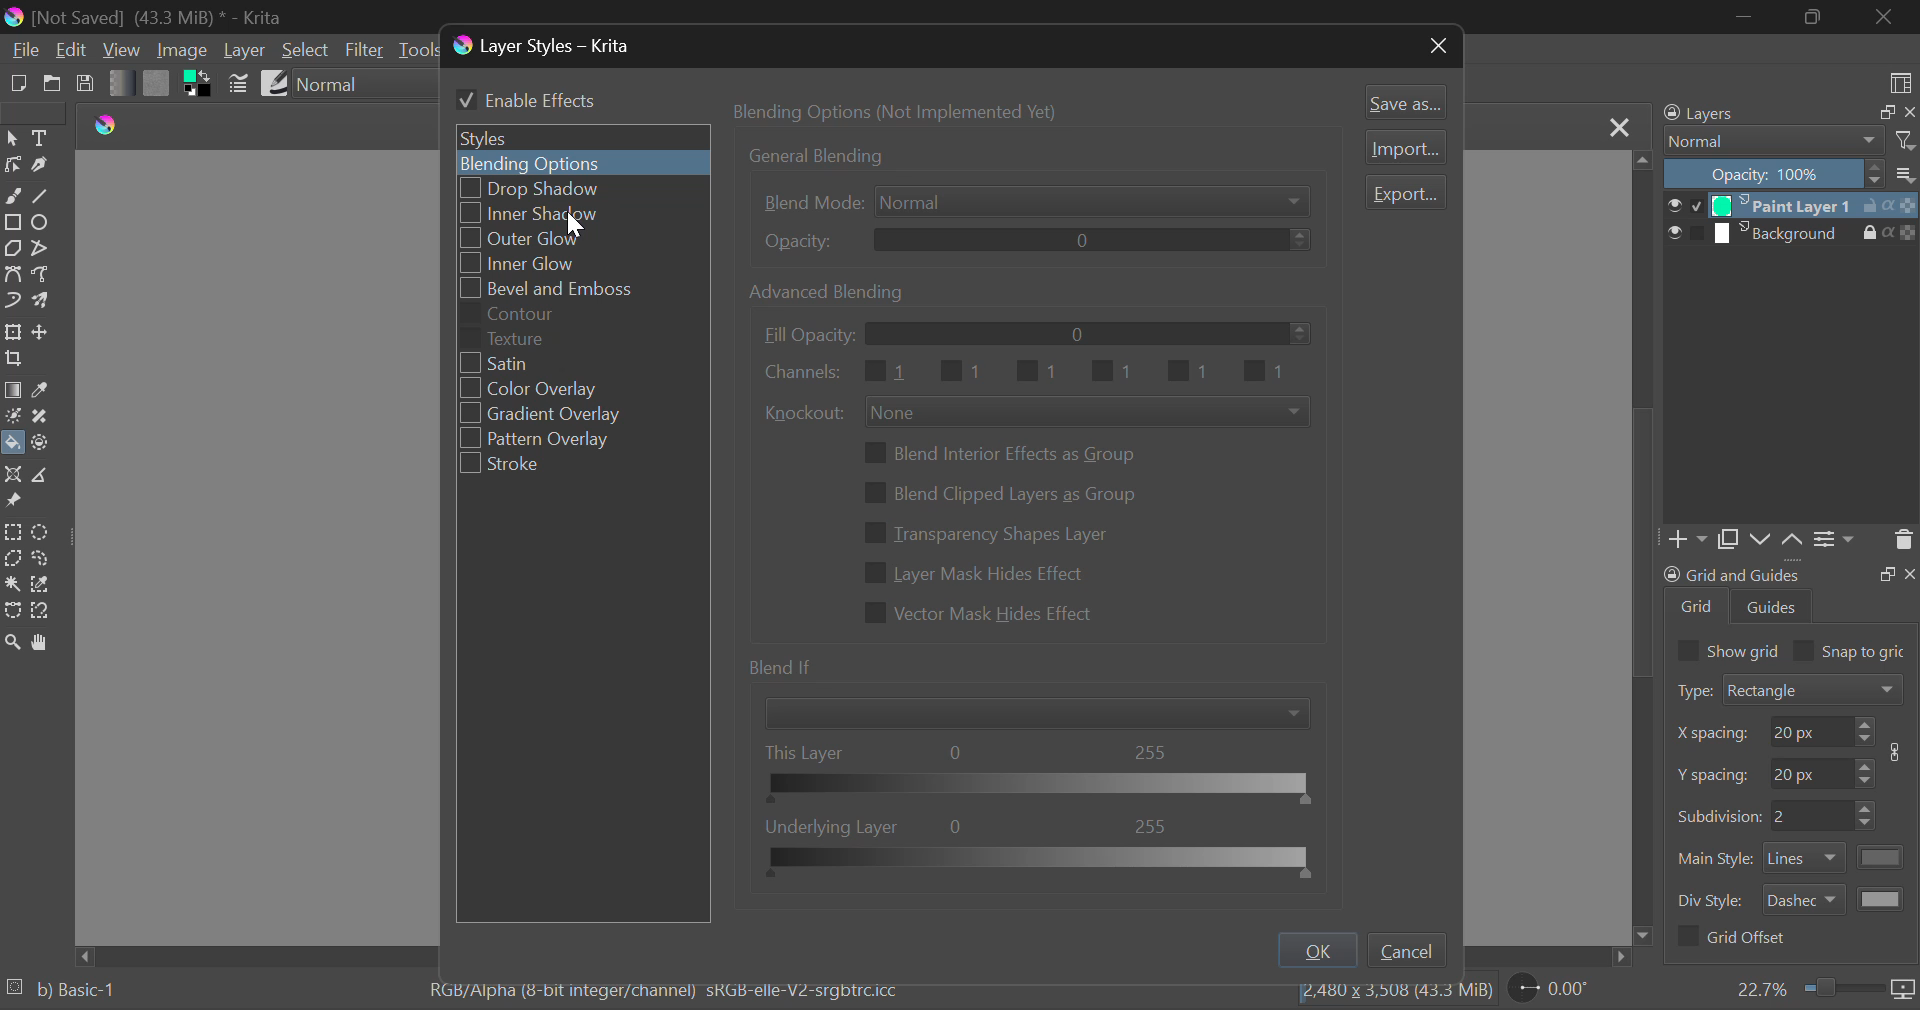 The width and height of the screenshot is (1920, 1010). What do you see at coordinates (156, 86) in the screenshot?
I see `Pattern` at bounding box center [156, 86].